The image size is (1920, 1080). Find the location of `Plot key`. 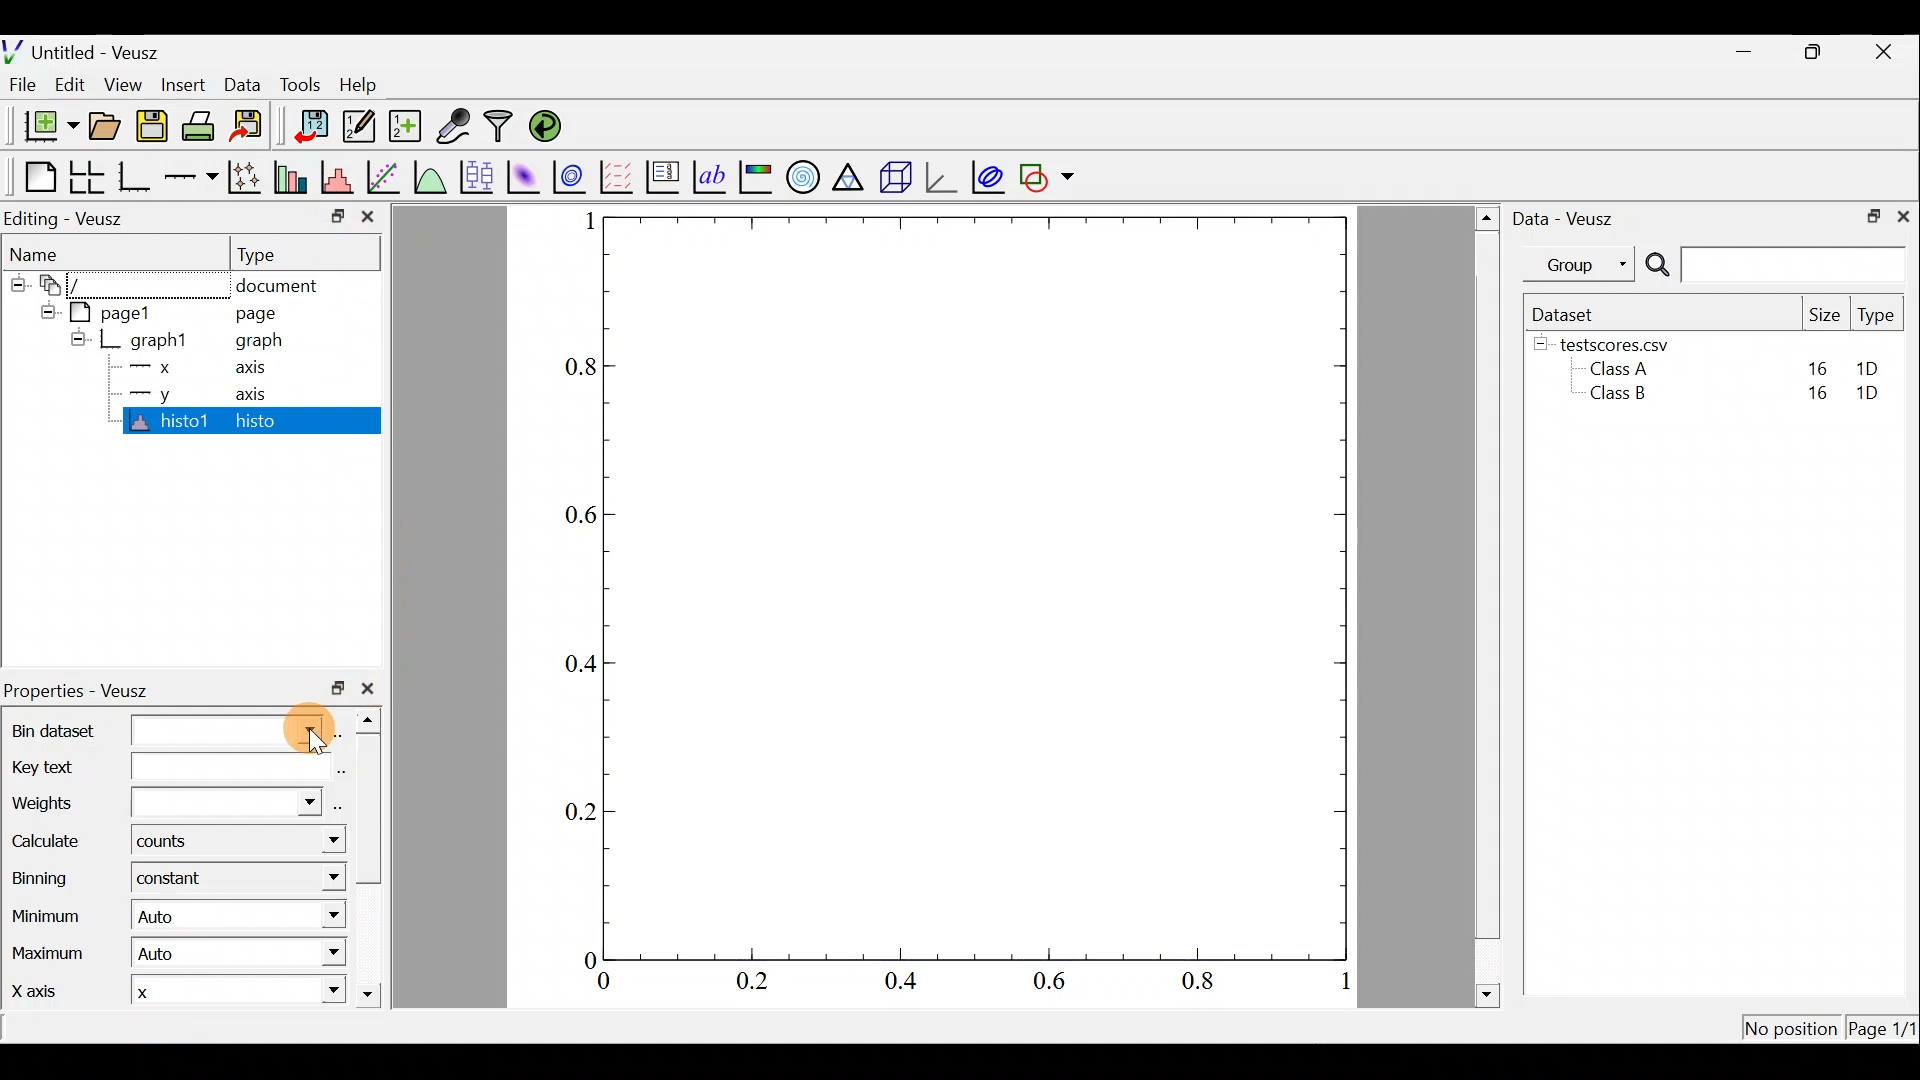

Plot key is located at coordinates (662, 177).